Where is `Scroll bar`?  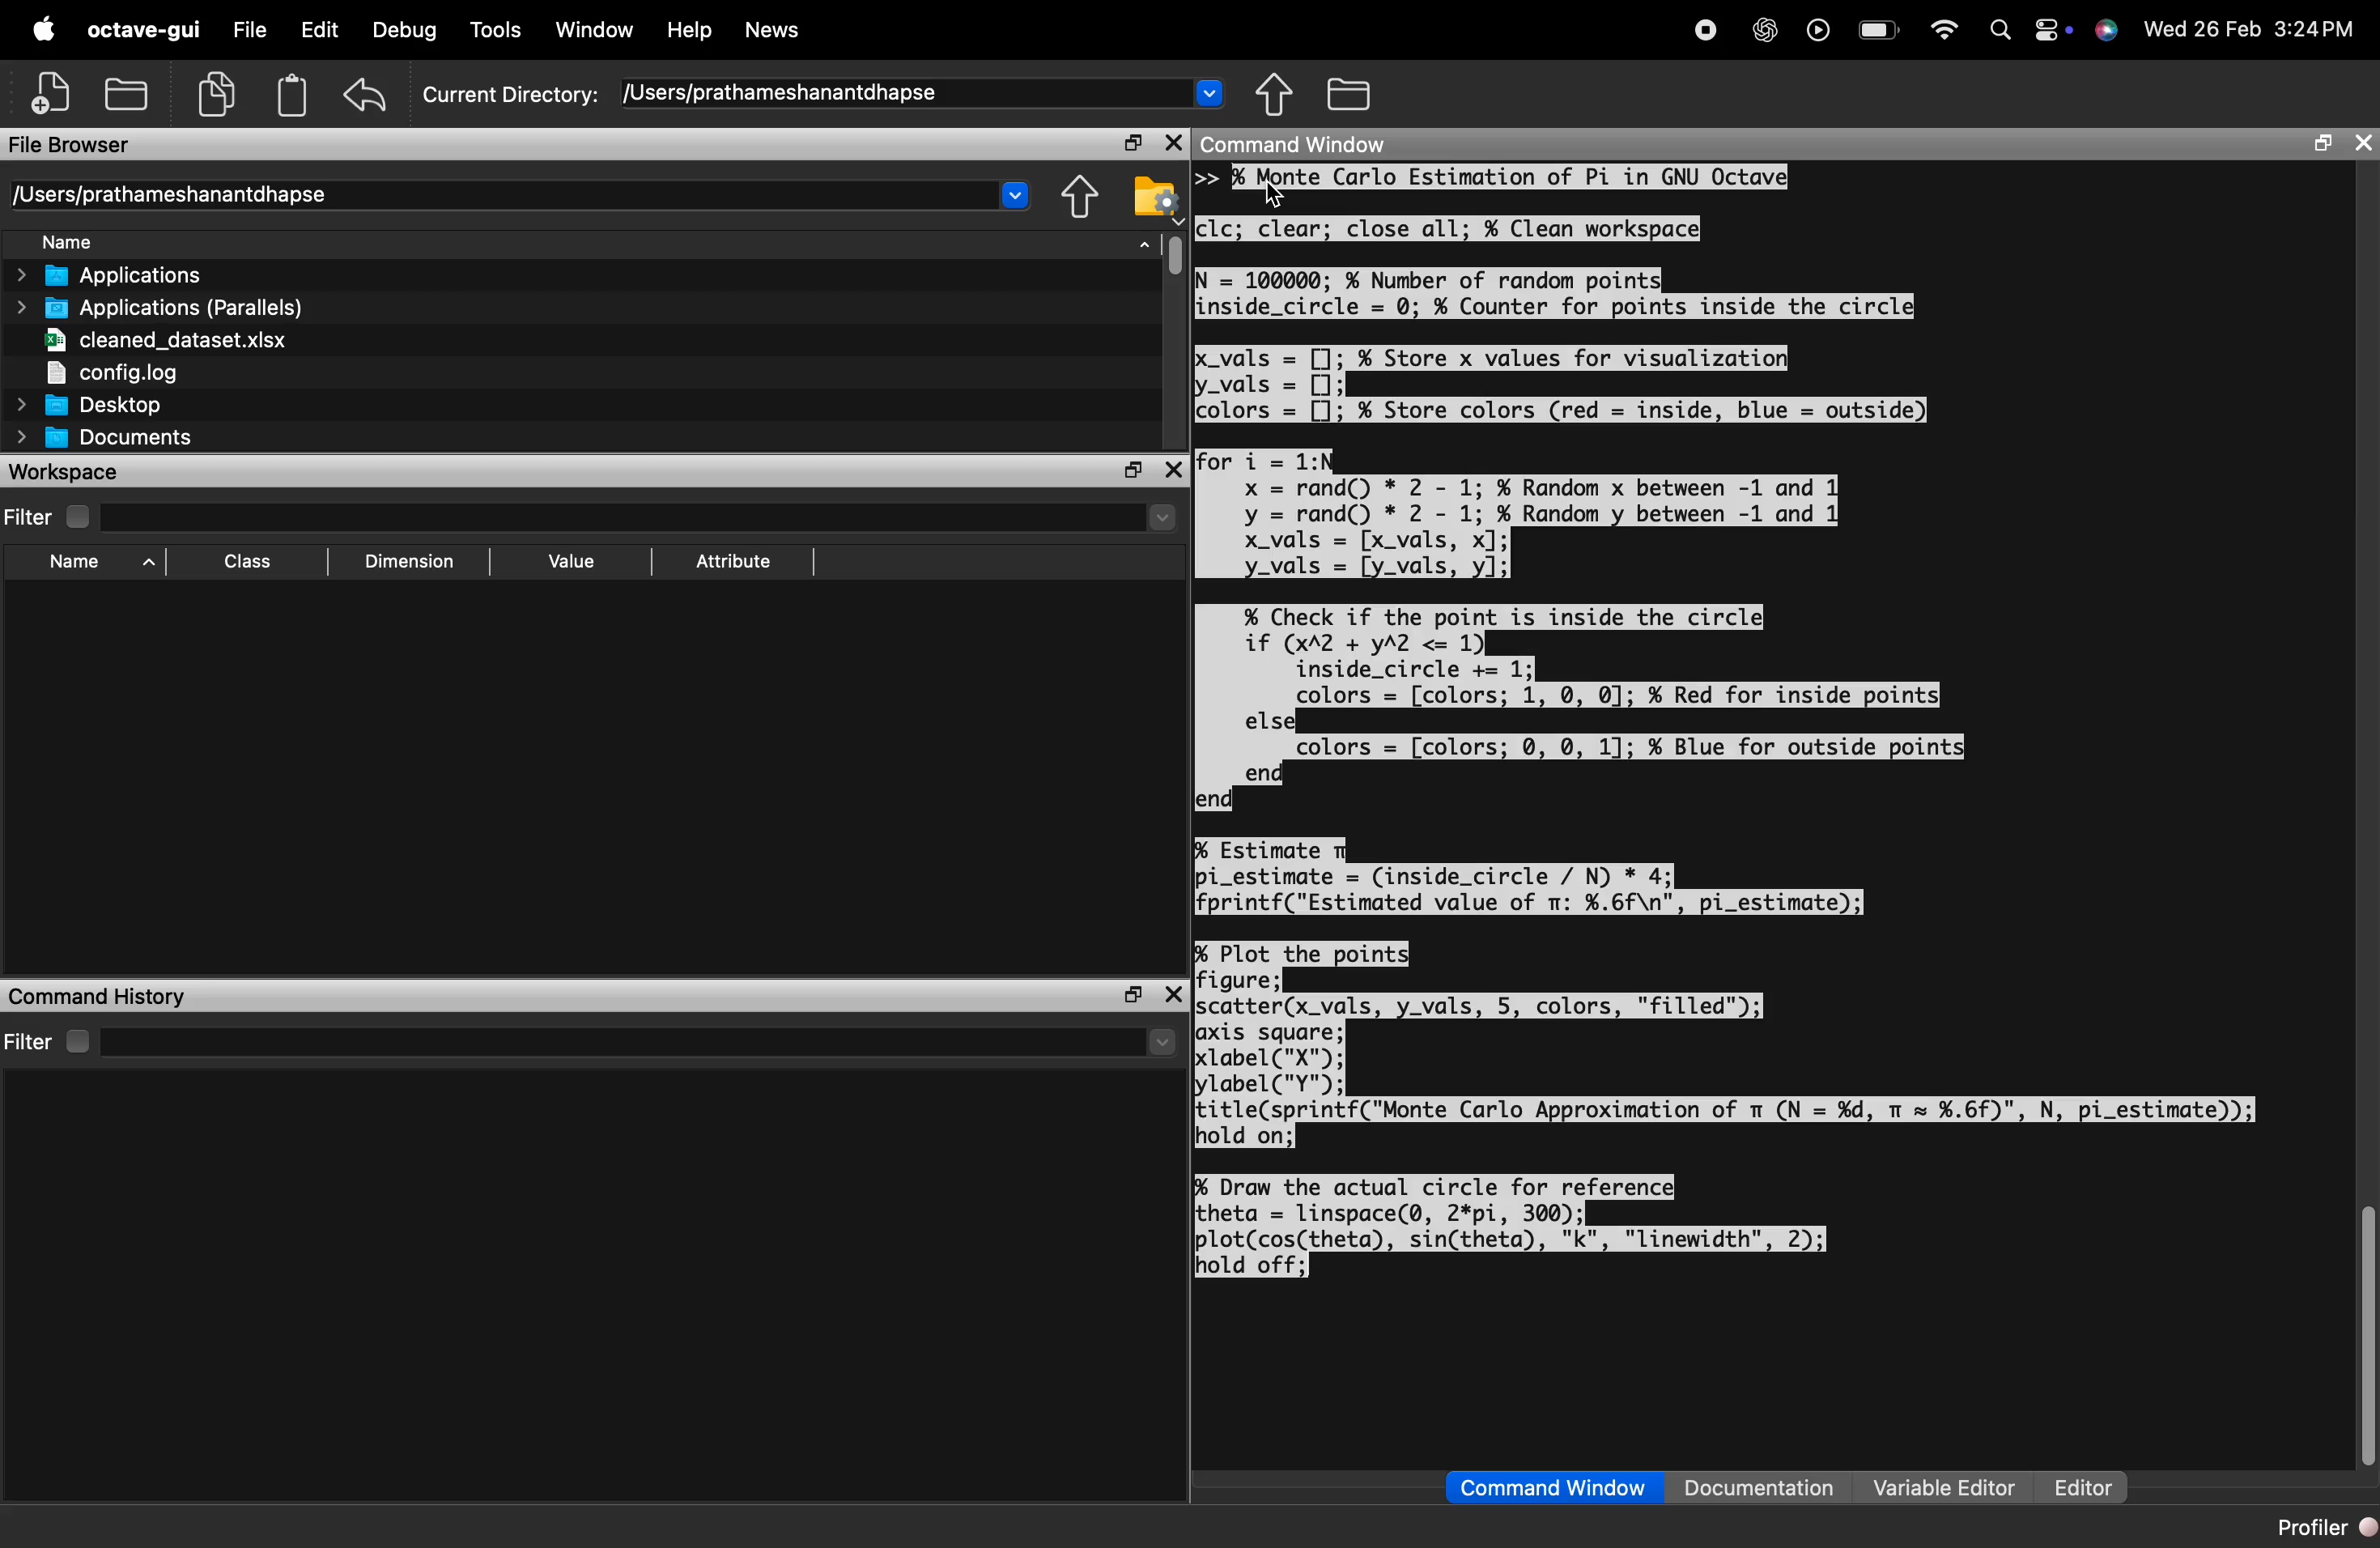
Scroll bar is located at coordinates (1174, 254).